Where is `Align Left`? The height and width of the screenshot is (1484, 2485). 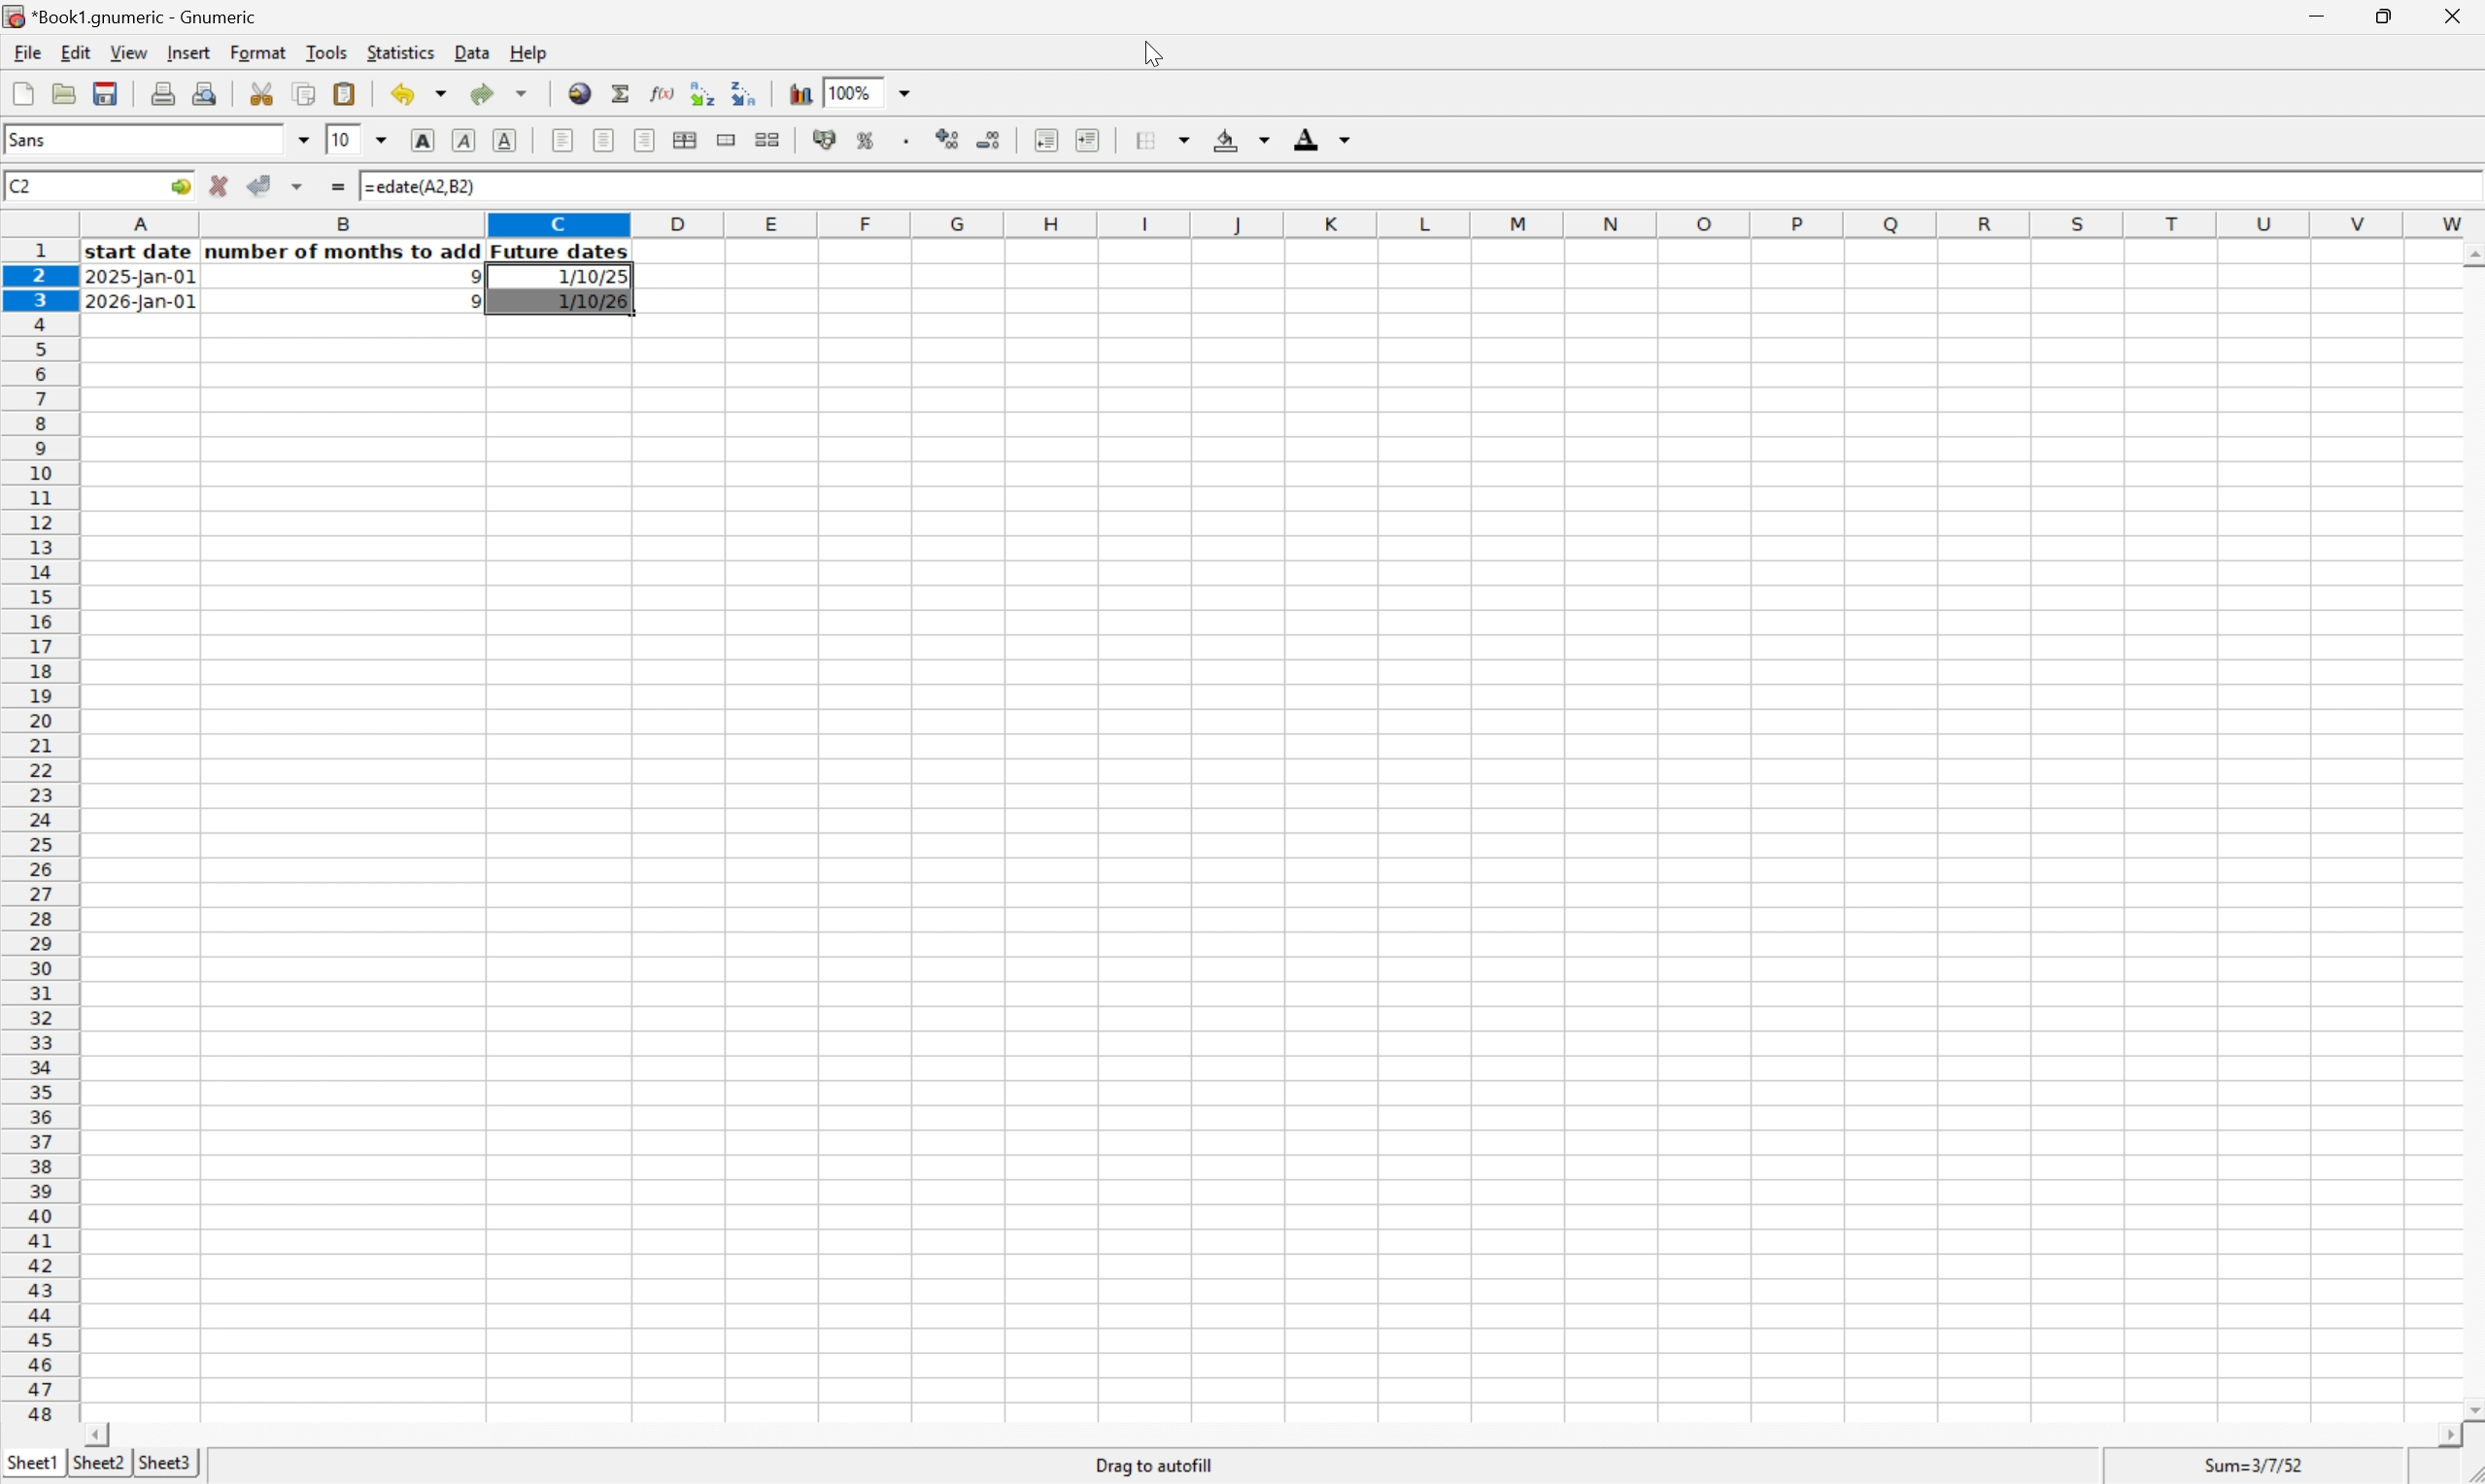
Align Left is located at coordinates (561, 140).